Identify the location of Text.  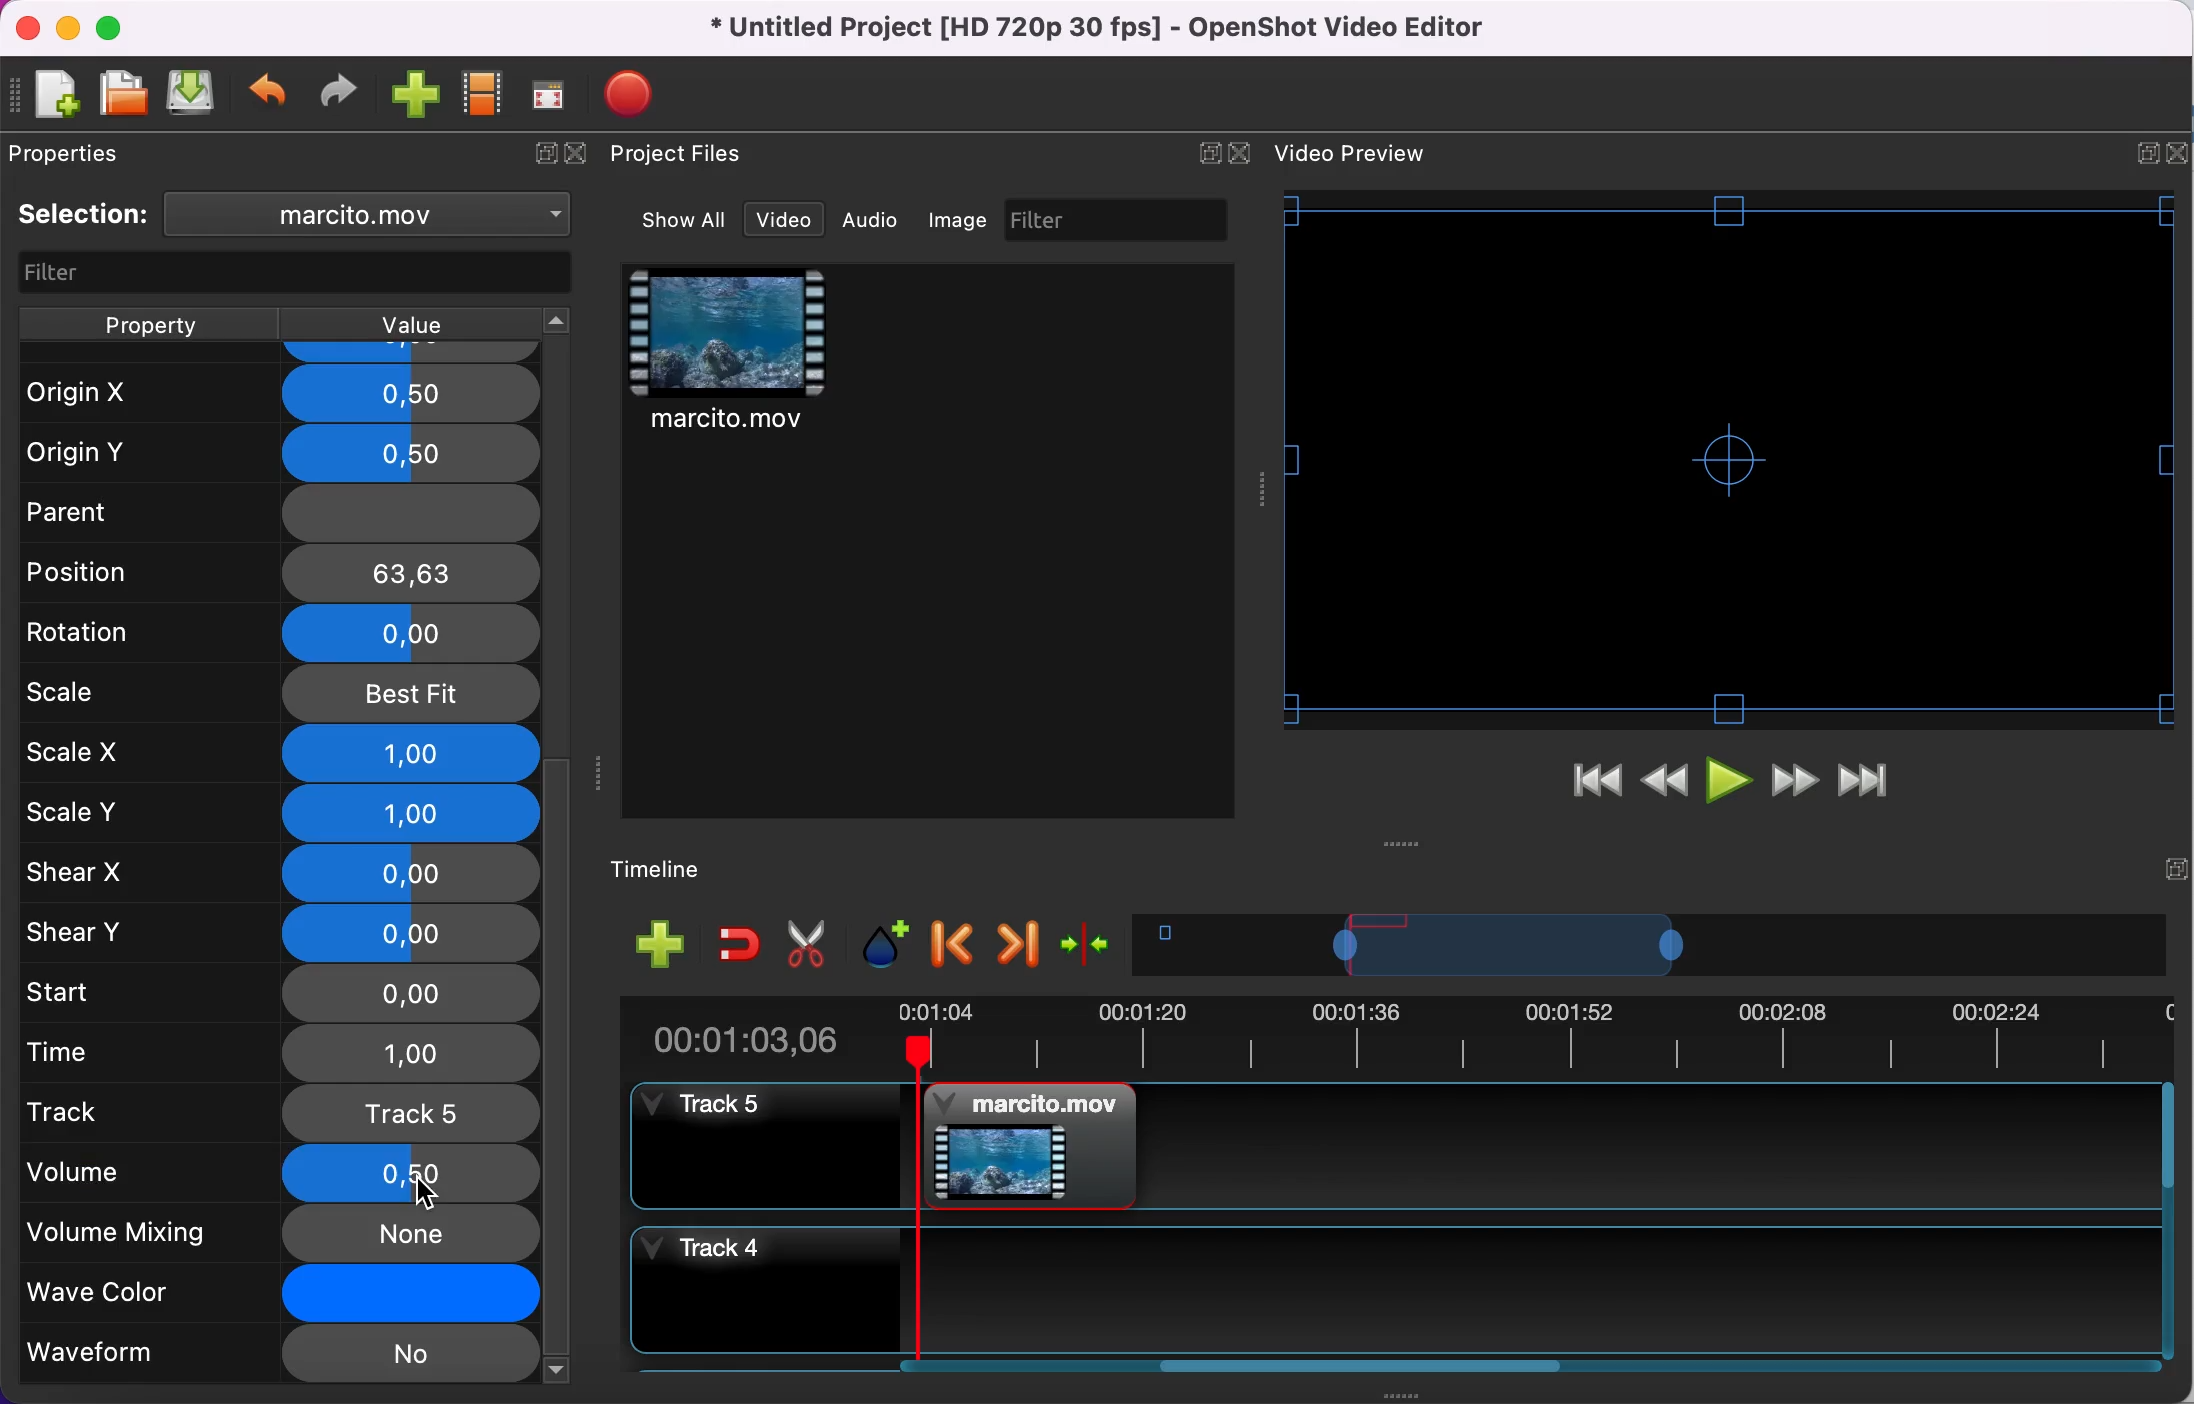
(1350, 153).